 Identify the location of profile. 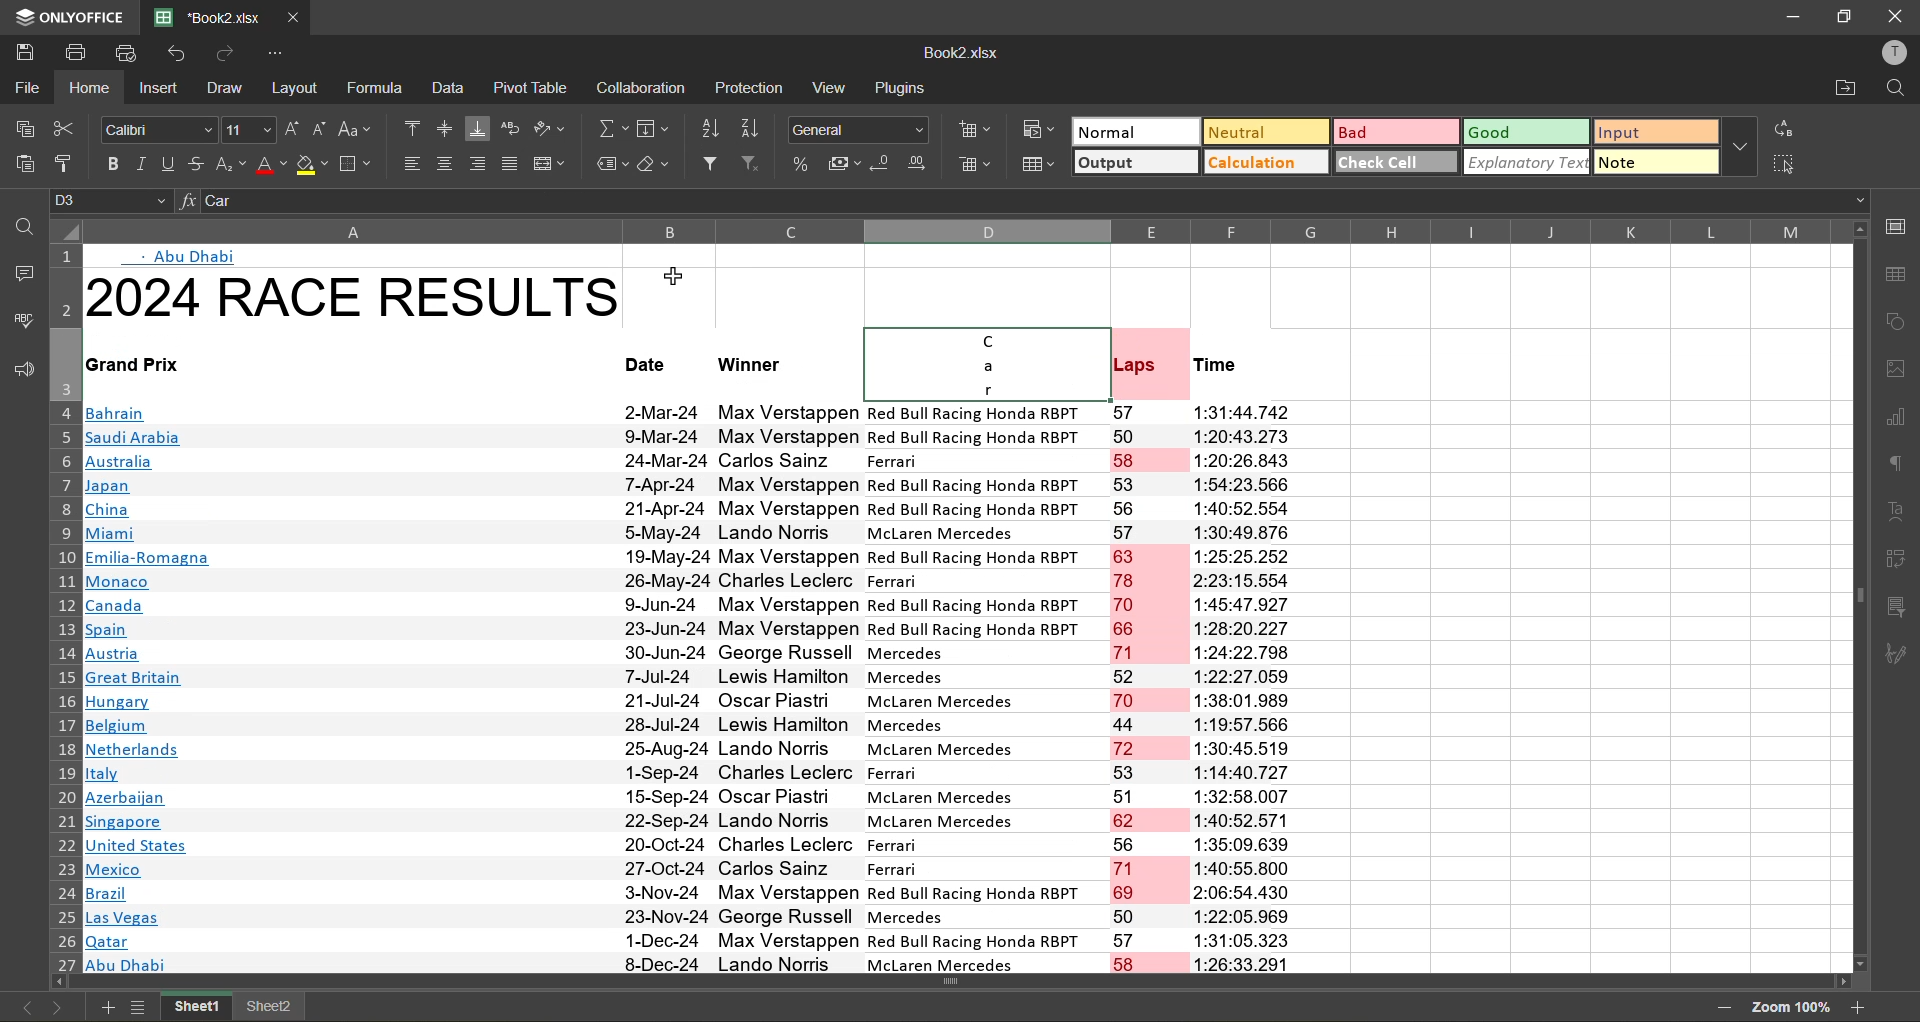
(1894, 55).